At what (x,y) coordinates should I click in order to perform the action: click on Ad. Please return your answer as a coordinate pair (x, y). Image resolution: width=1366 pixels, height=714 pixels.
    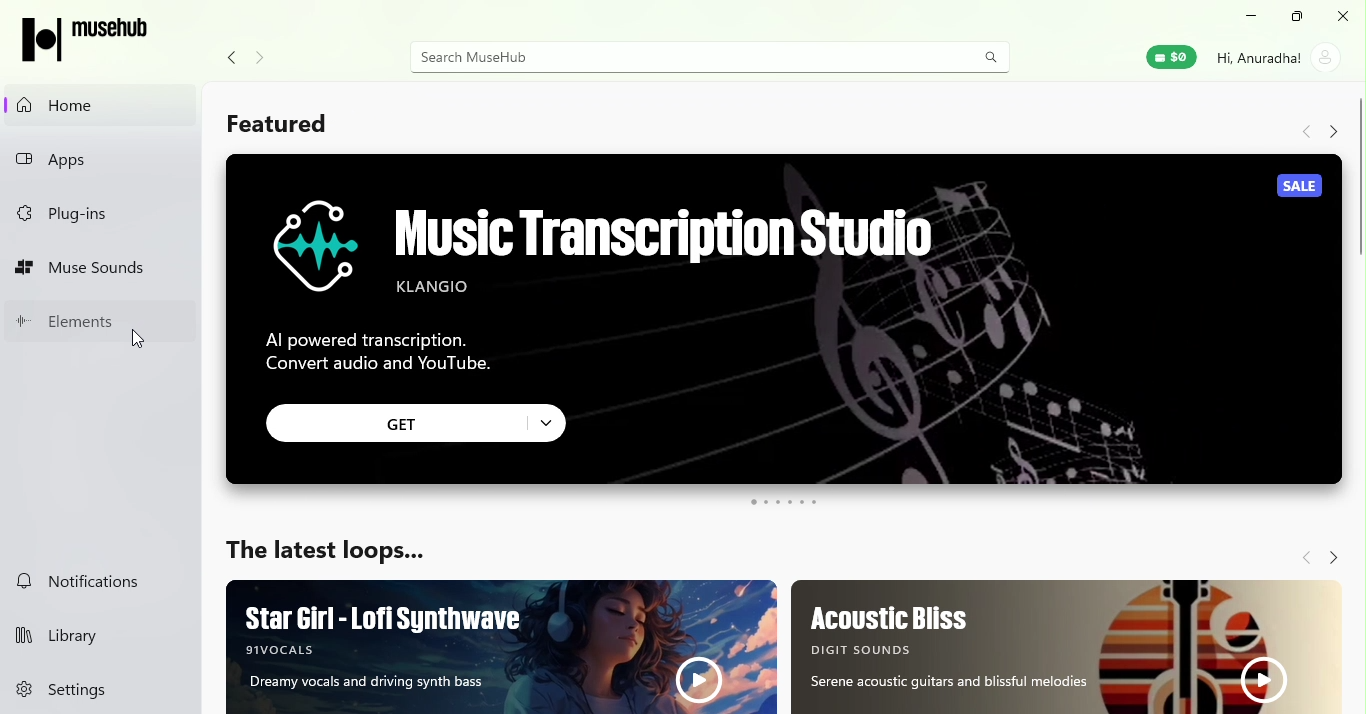
    Looking at the image, I should click on (1073, 647).